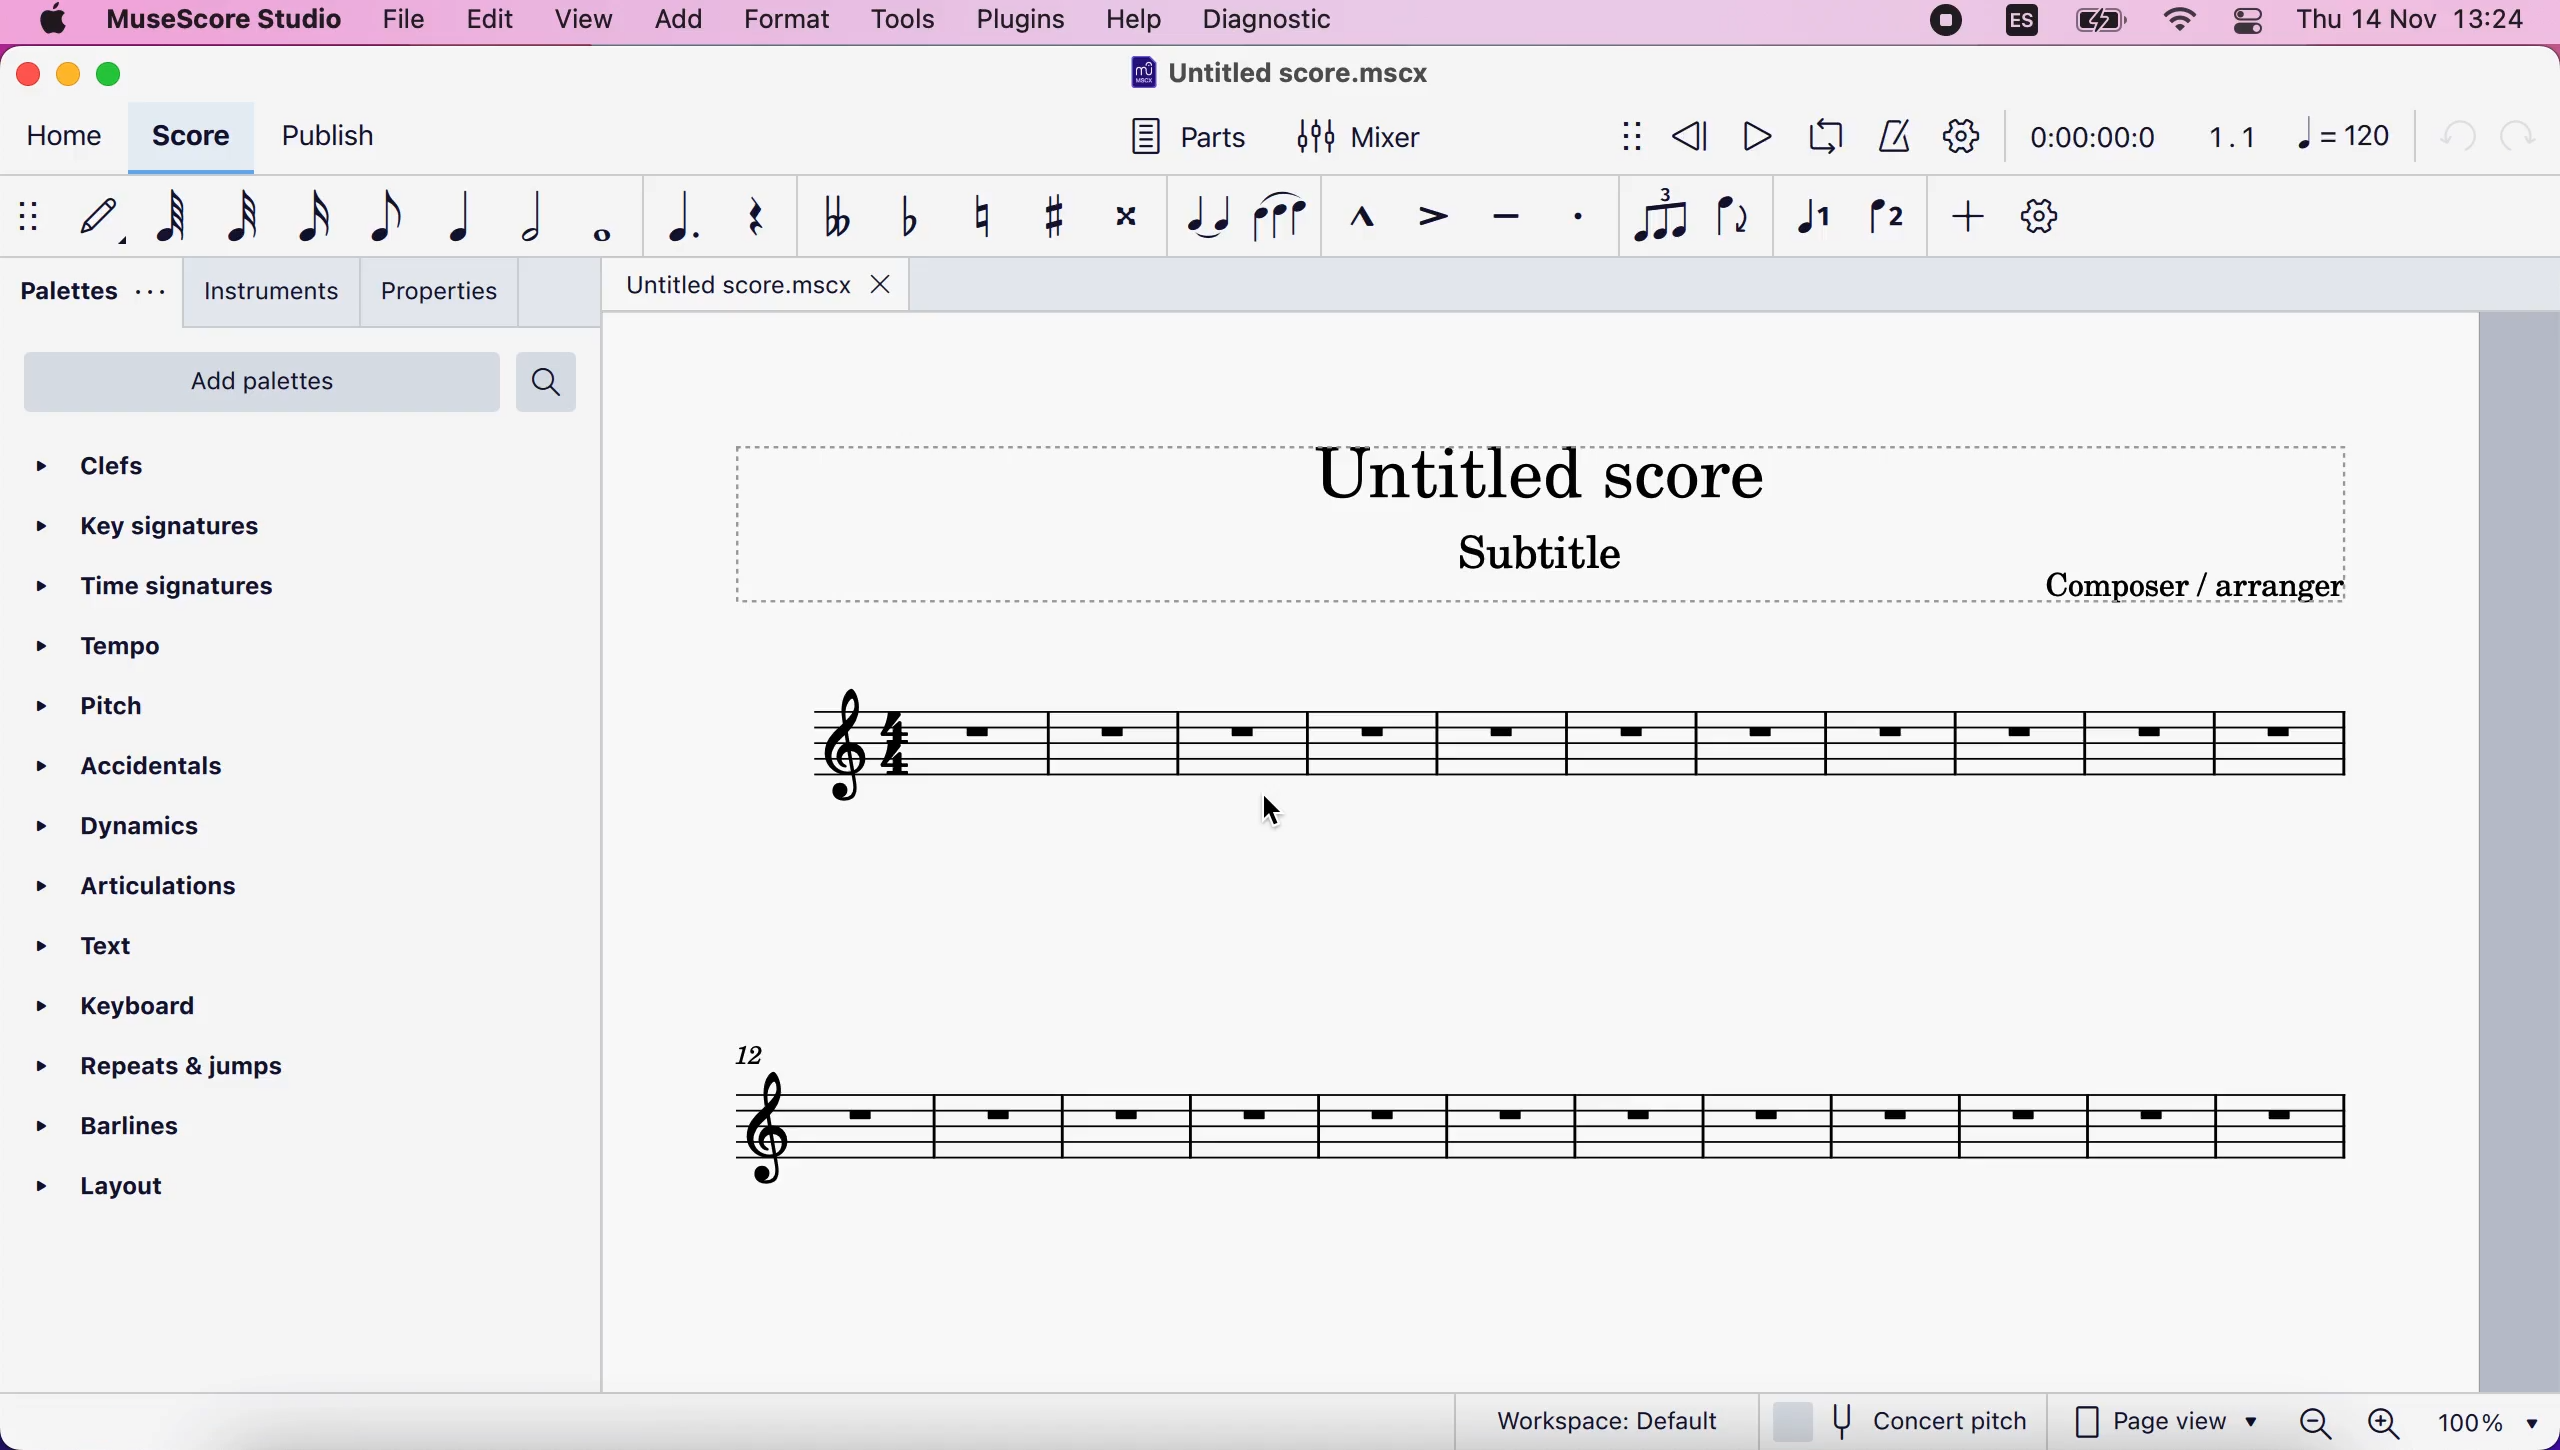 This screenshot has height=1450, width=2560. I want to click on musescore studio, so click(216, 22).